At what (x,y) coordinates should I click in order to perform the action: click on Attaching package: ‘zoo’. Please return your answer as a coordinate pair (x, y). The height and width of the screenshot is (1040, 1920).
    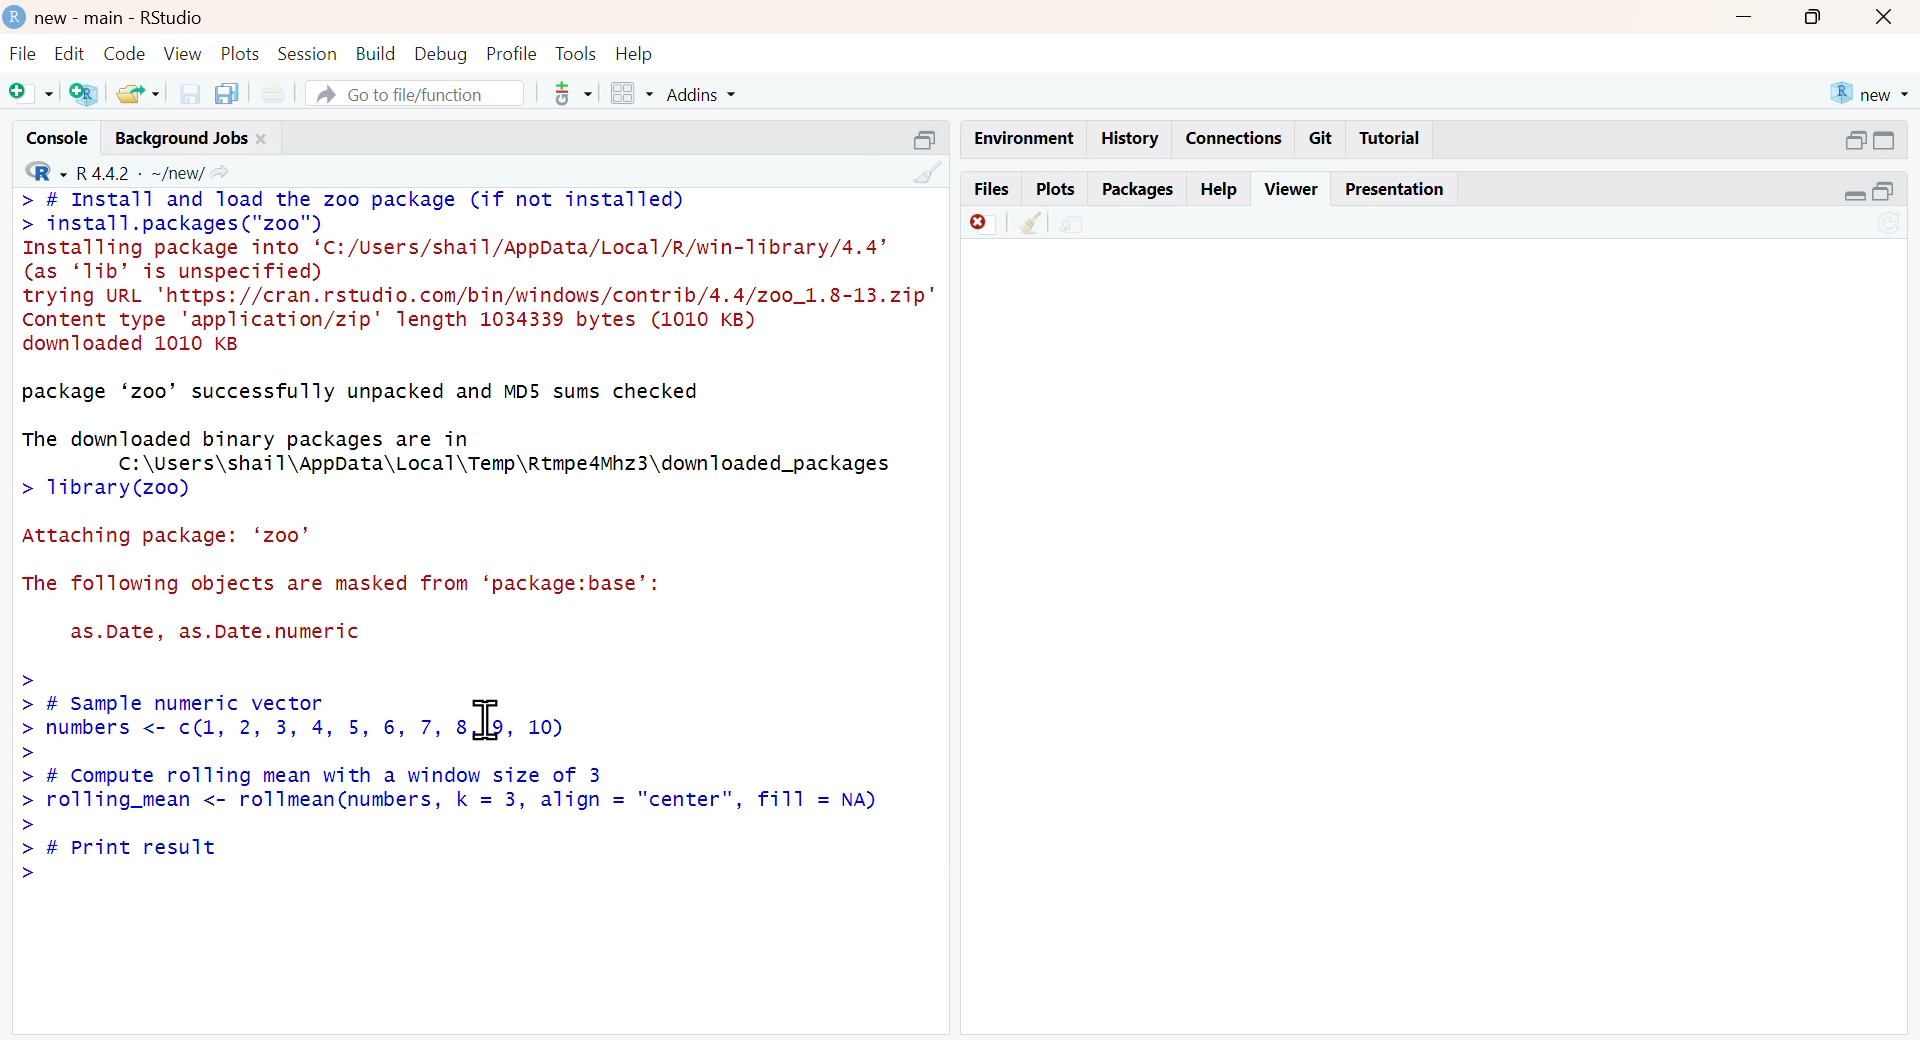
    Looking at the image, I should click on (166, 536).